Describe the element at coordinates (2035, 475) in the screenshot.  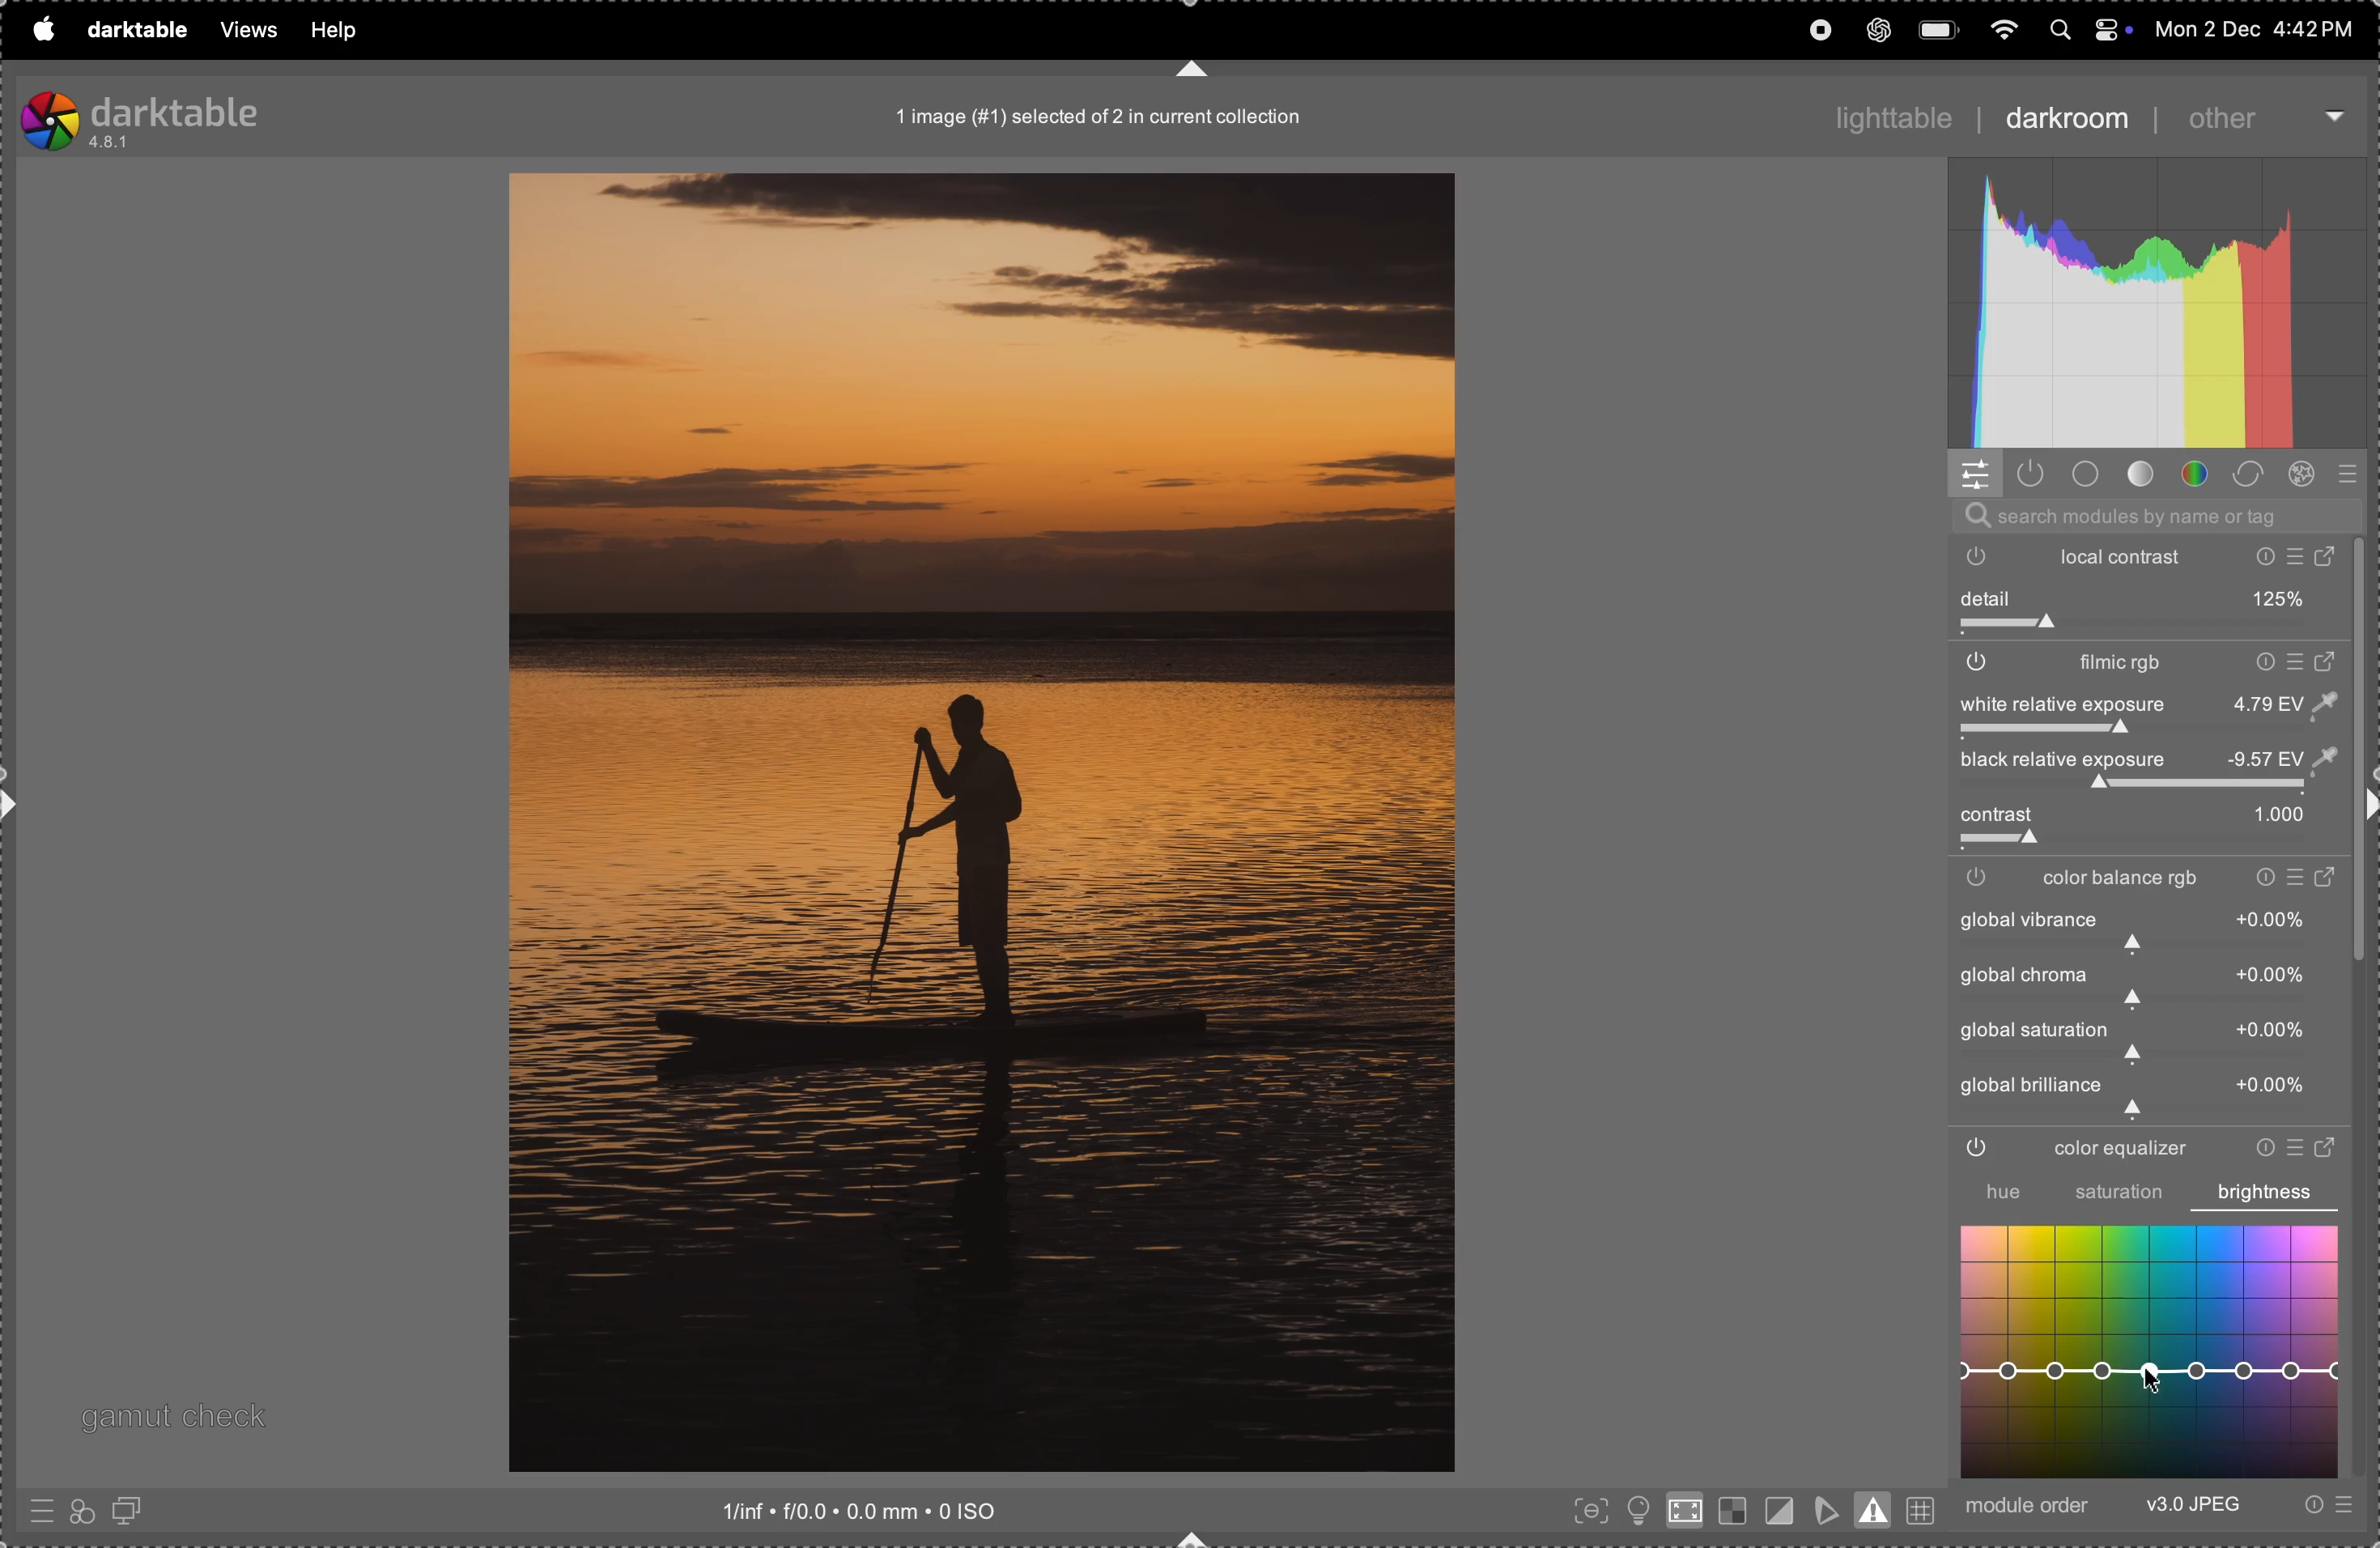
I see `show active modules` at that location.